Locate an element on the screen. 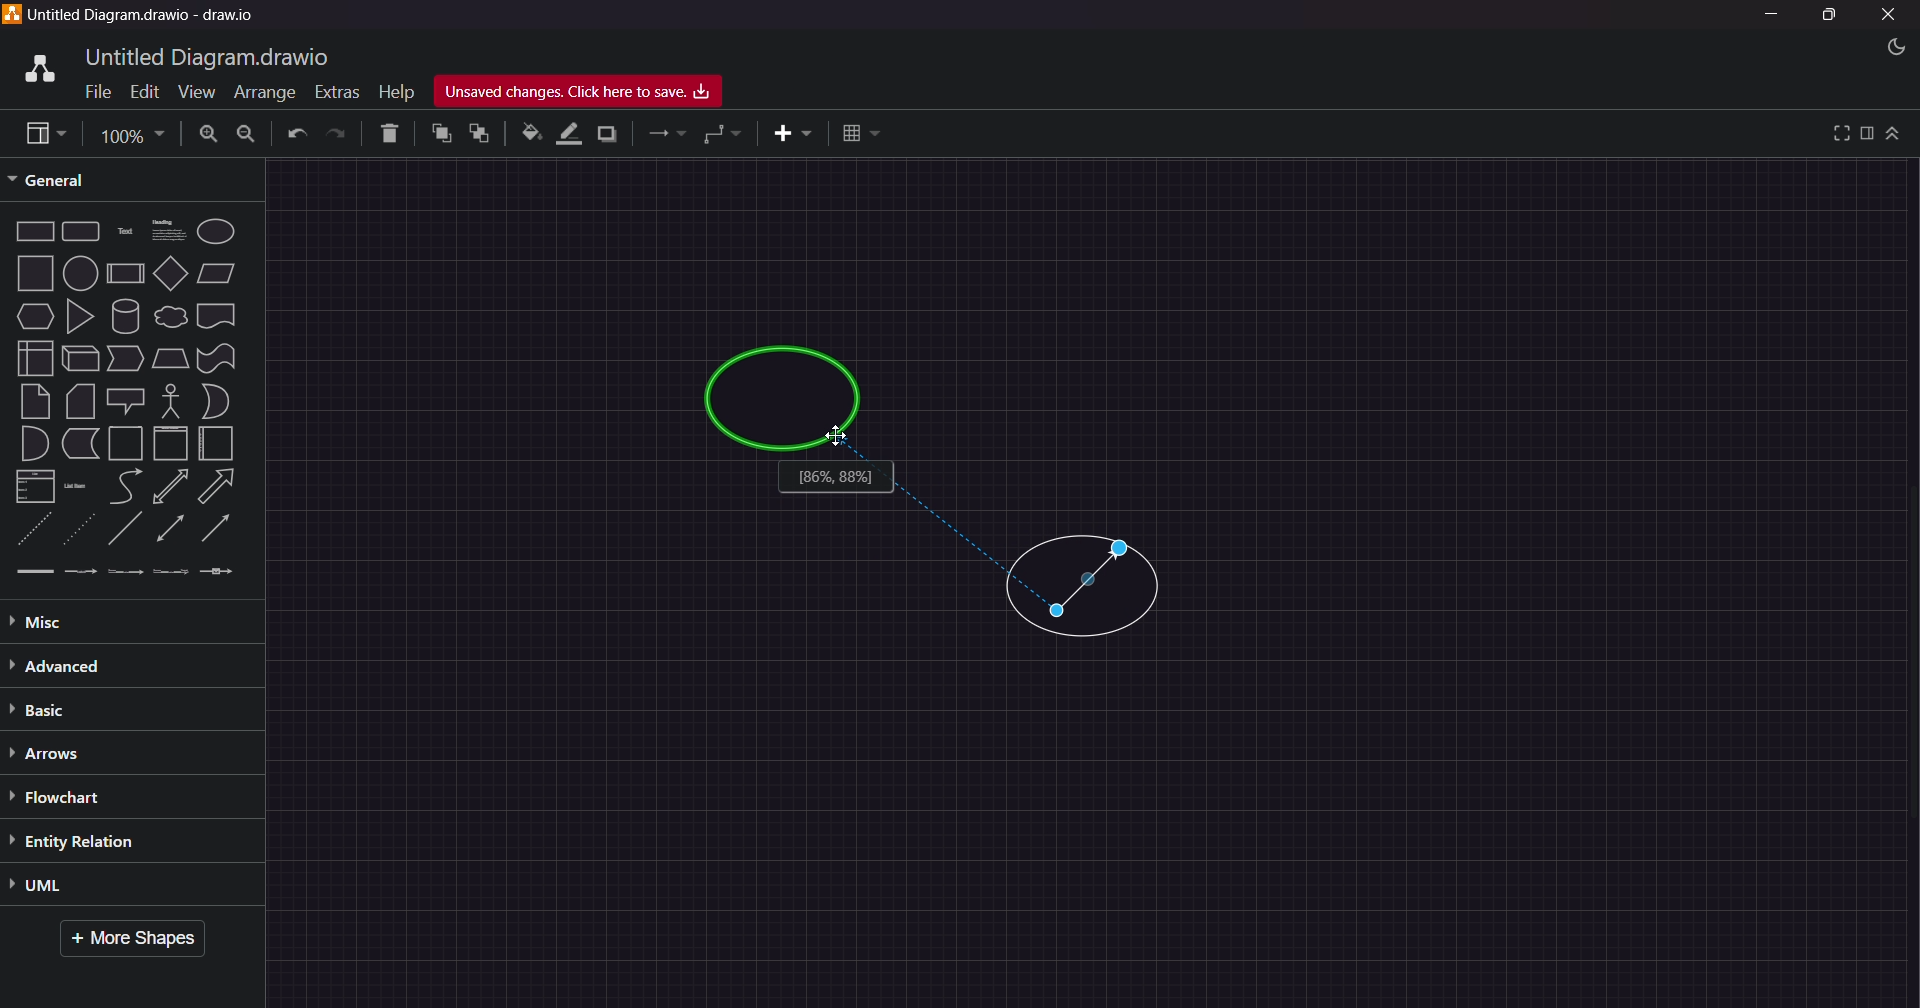  Night Mode is located at coordinates (1884, 47).